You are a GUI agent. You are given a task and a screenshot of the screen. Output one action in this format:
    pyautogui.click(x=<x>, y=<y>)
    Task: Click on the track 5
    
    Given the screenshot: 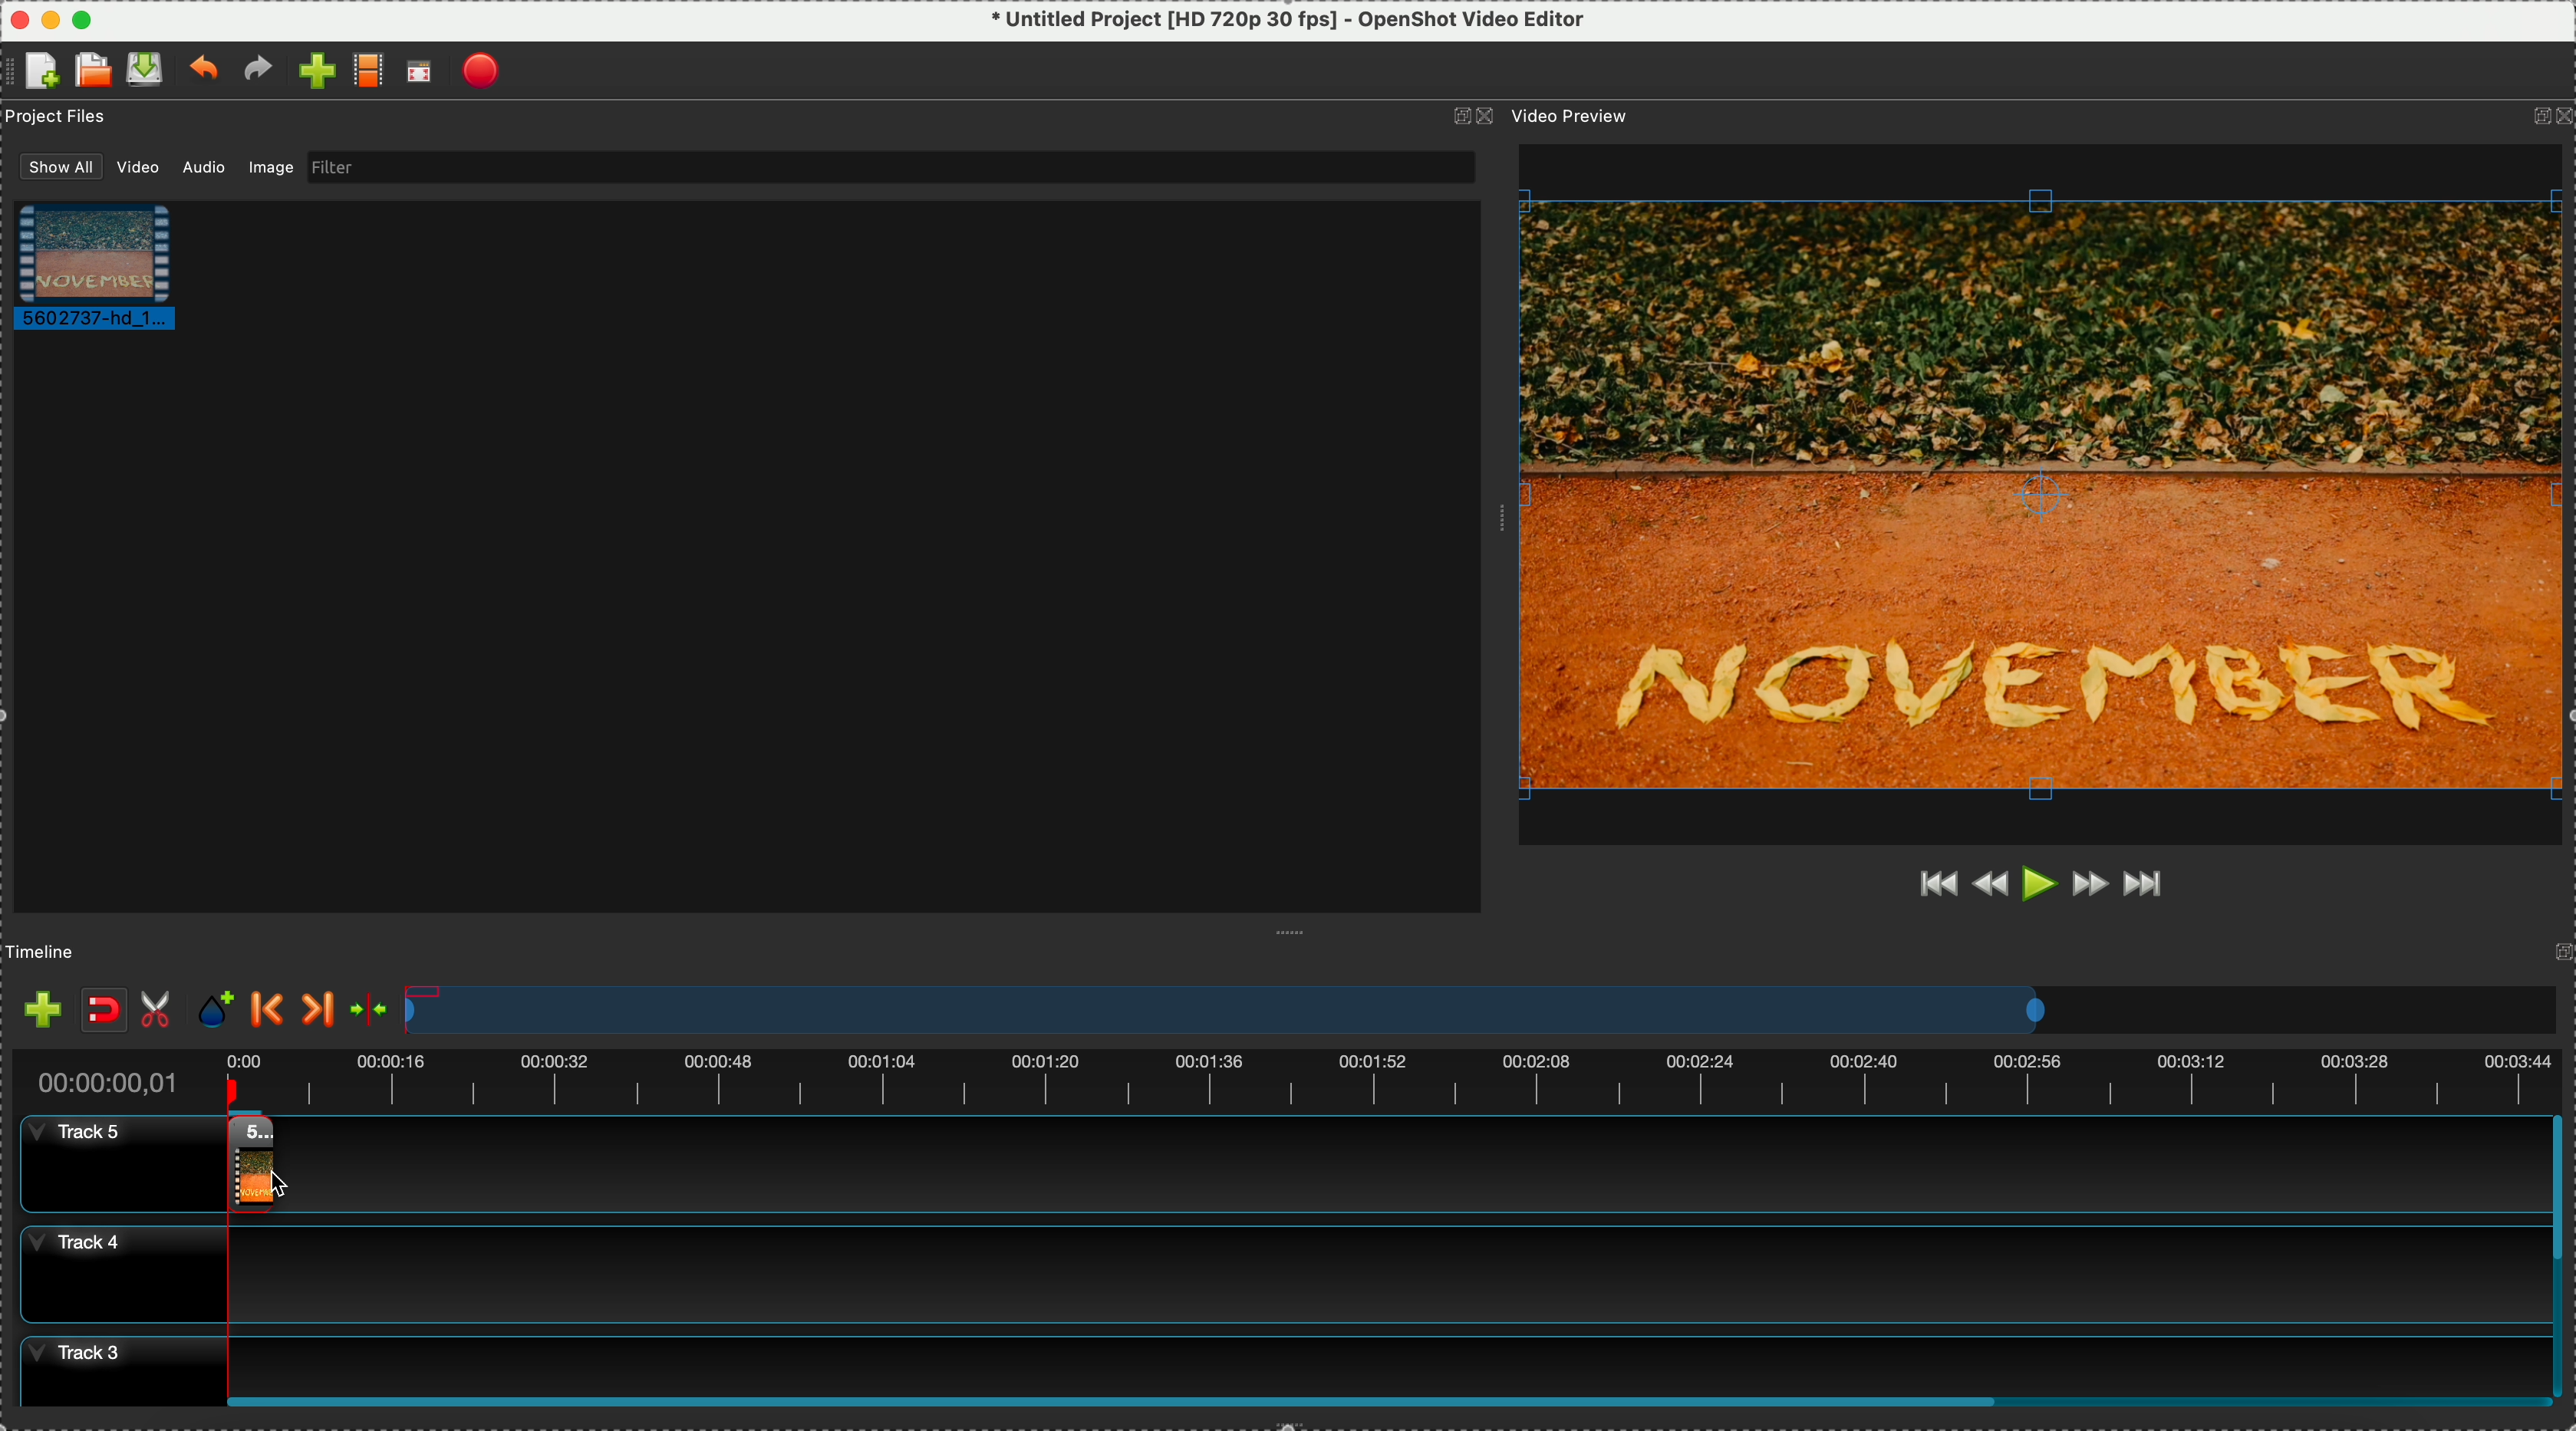 What is the action you would take?
    pyautogui.click(x=1277, y=1163)
    